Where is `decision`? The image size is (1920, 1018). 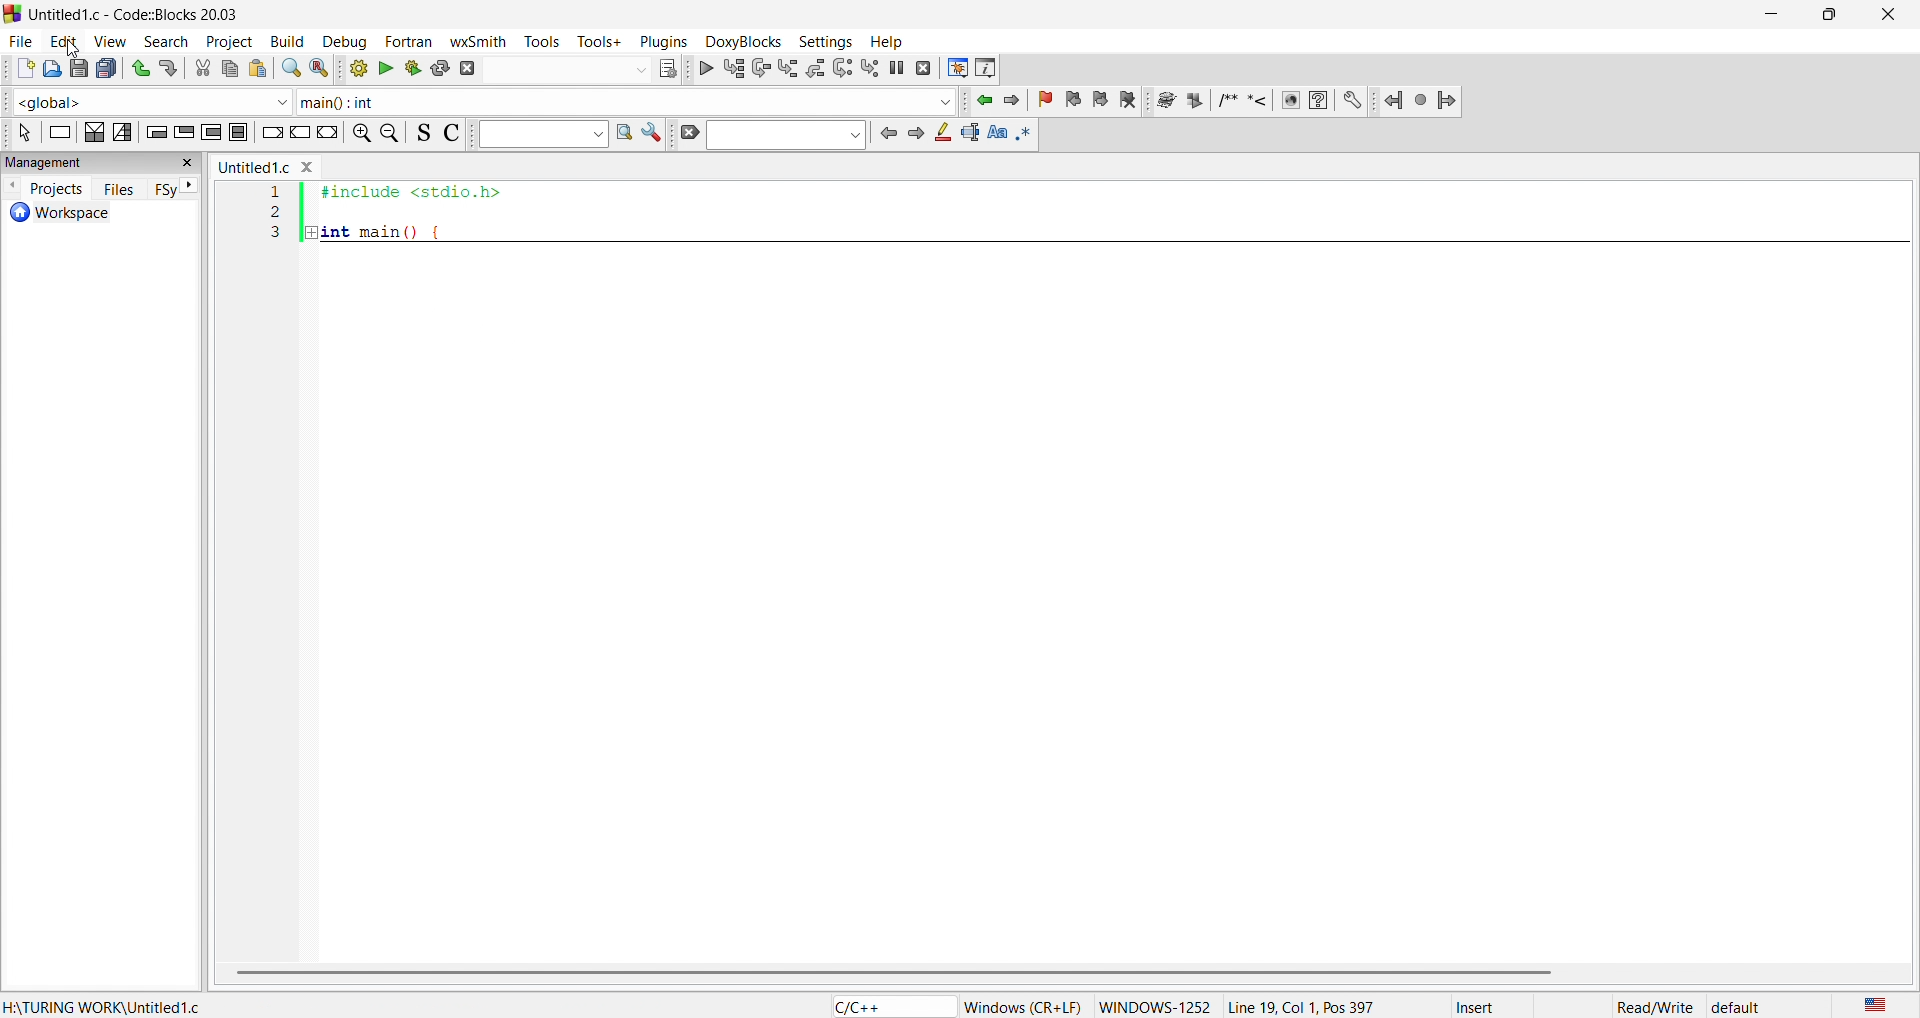
decision is located at coordinates (95, 132).